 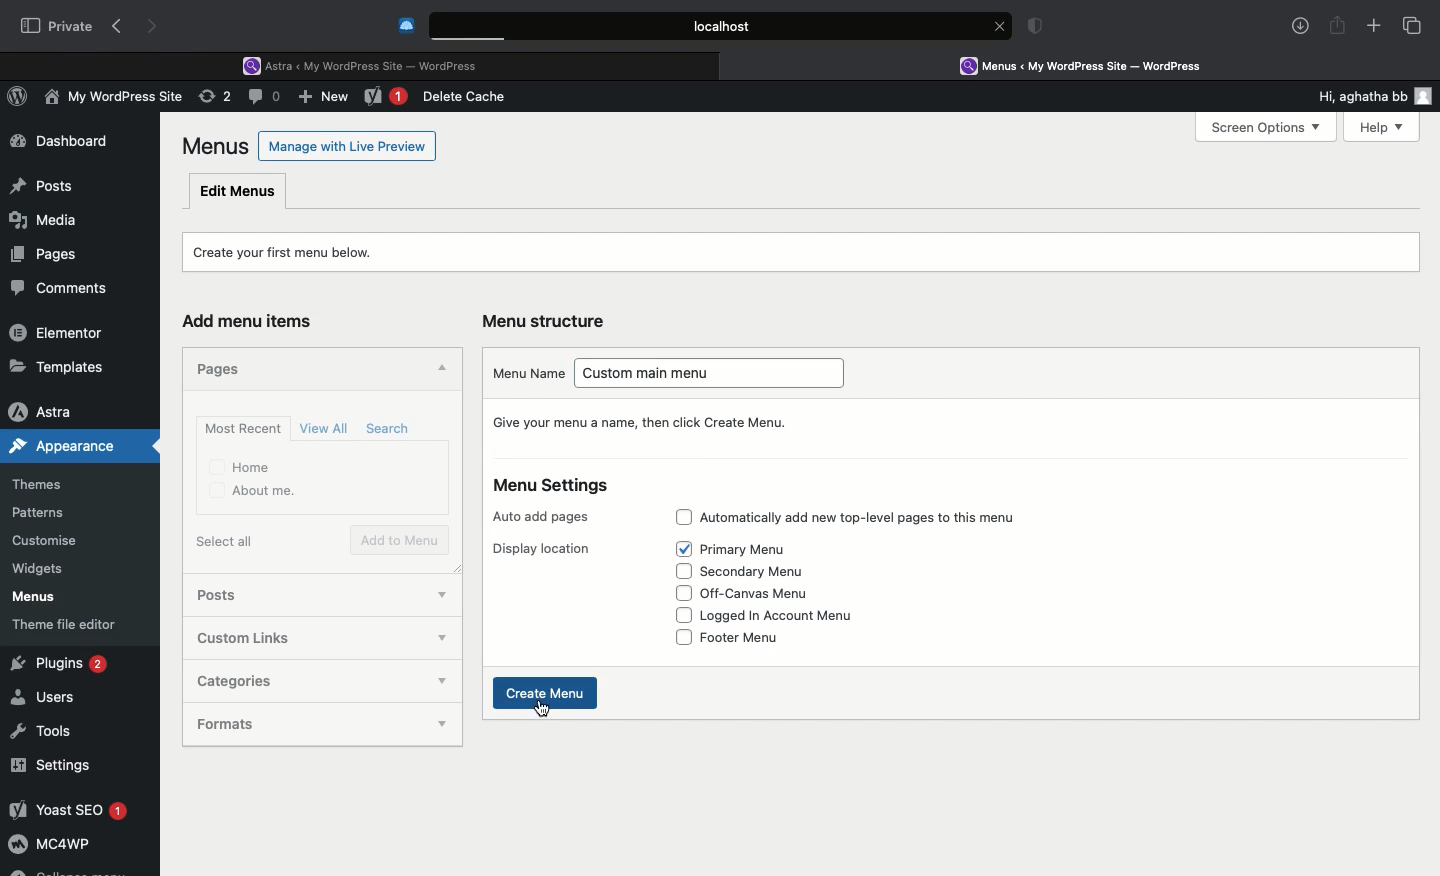 I want to click on Add new tab, so click(x=1374, y=29).